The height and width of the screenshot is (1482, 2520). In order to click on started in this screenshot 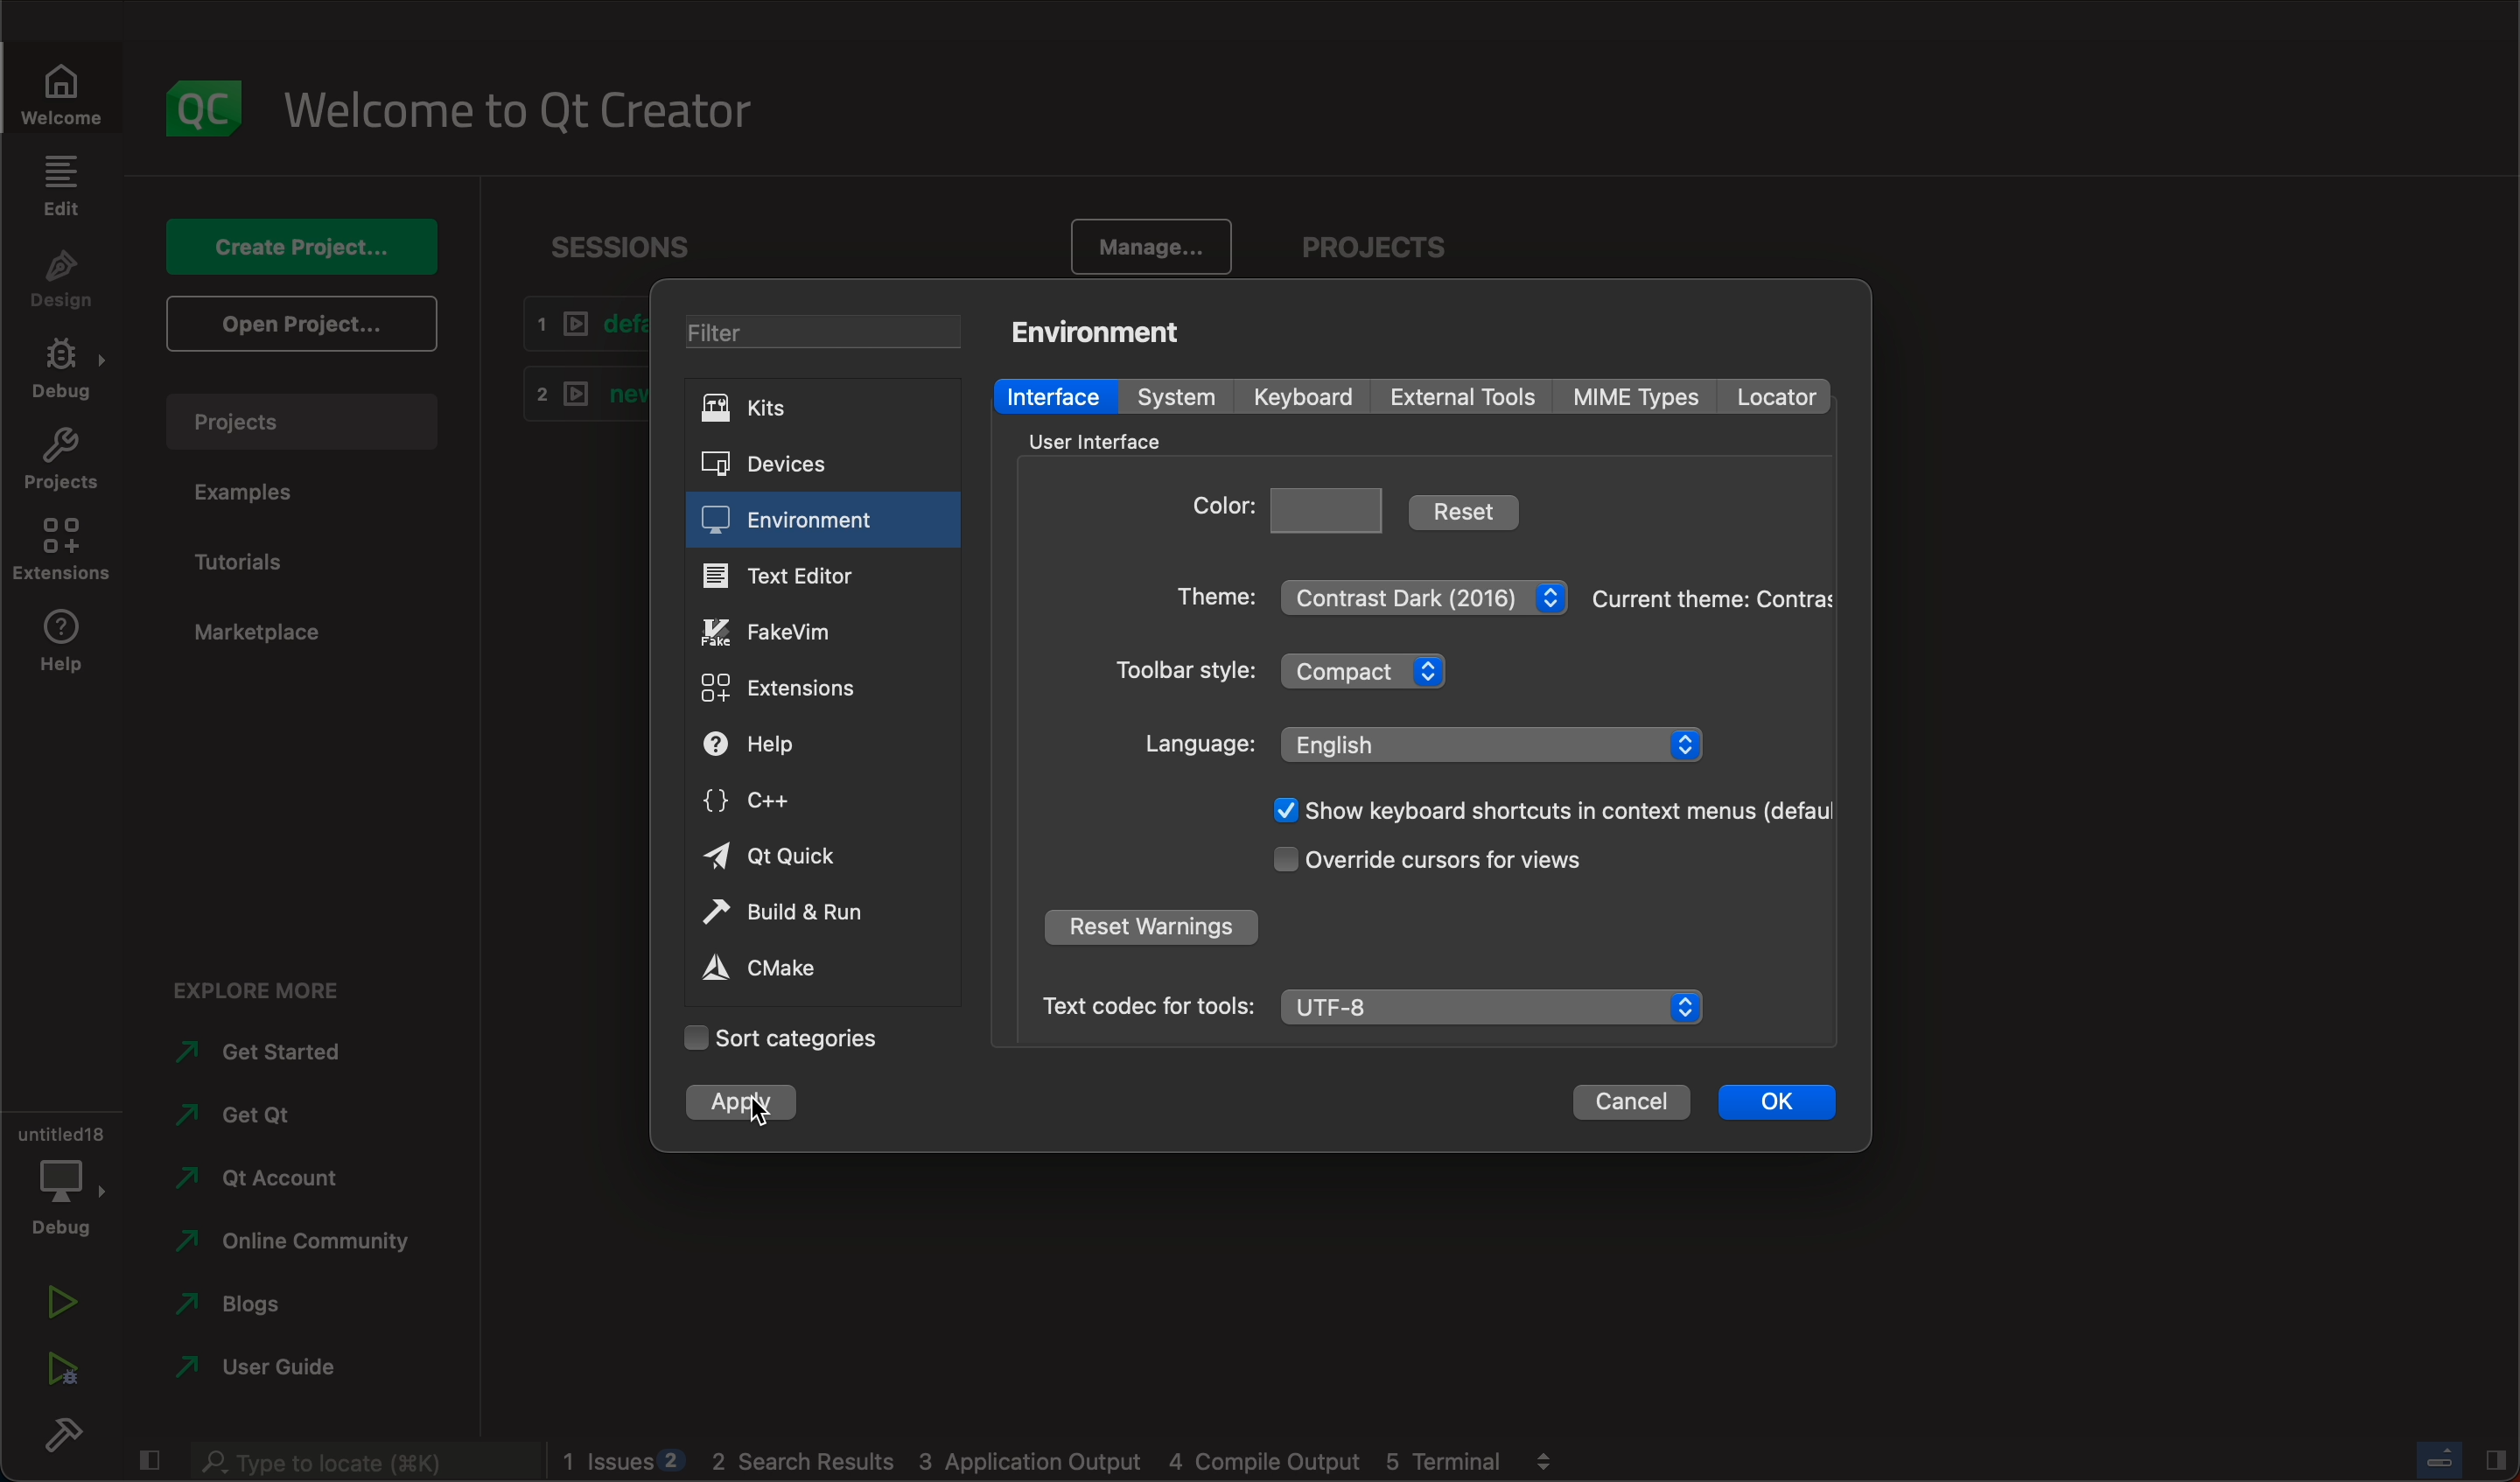, I will do `click(270, 1052)`.